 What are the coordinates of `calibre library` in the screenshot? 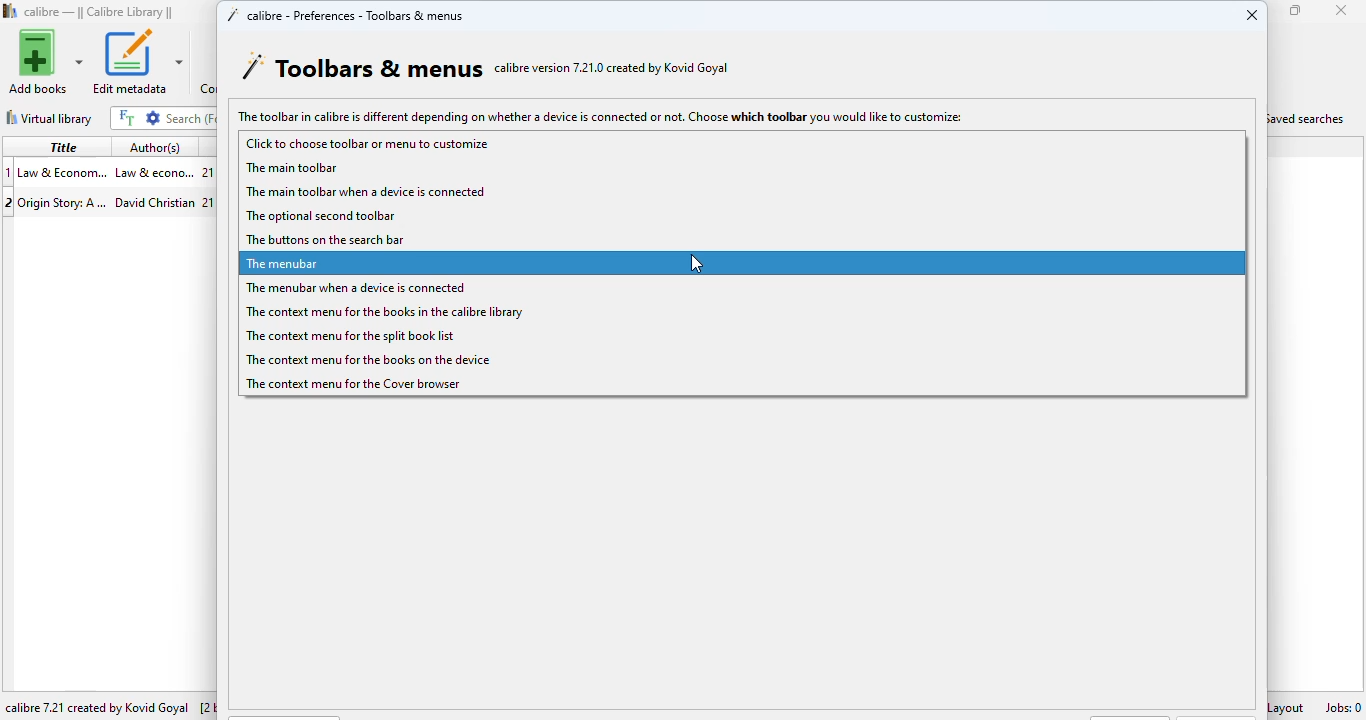 It's located at (100, 12).